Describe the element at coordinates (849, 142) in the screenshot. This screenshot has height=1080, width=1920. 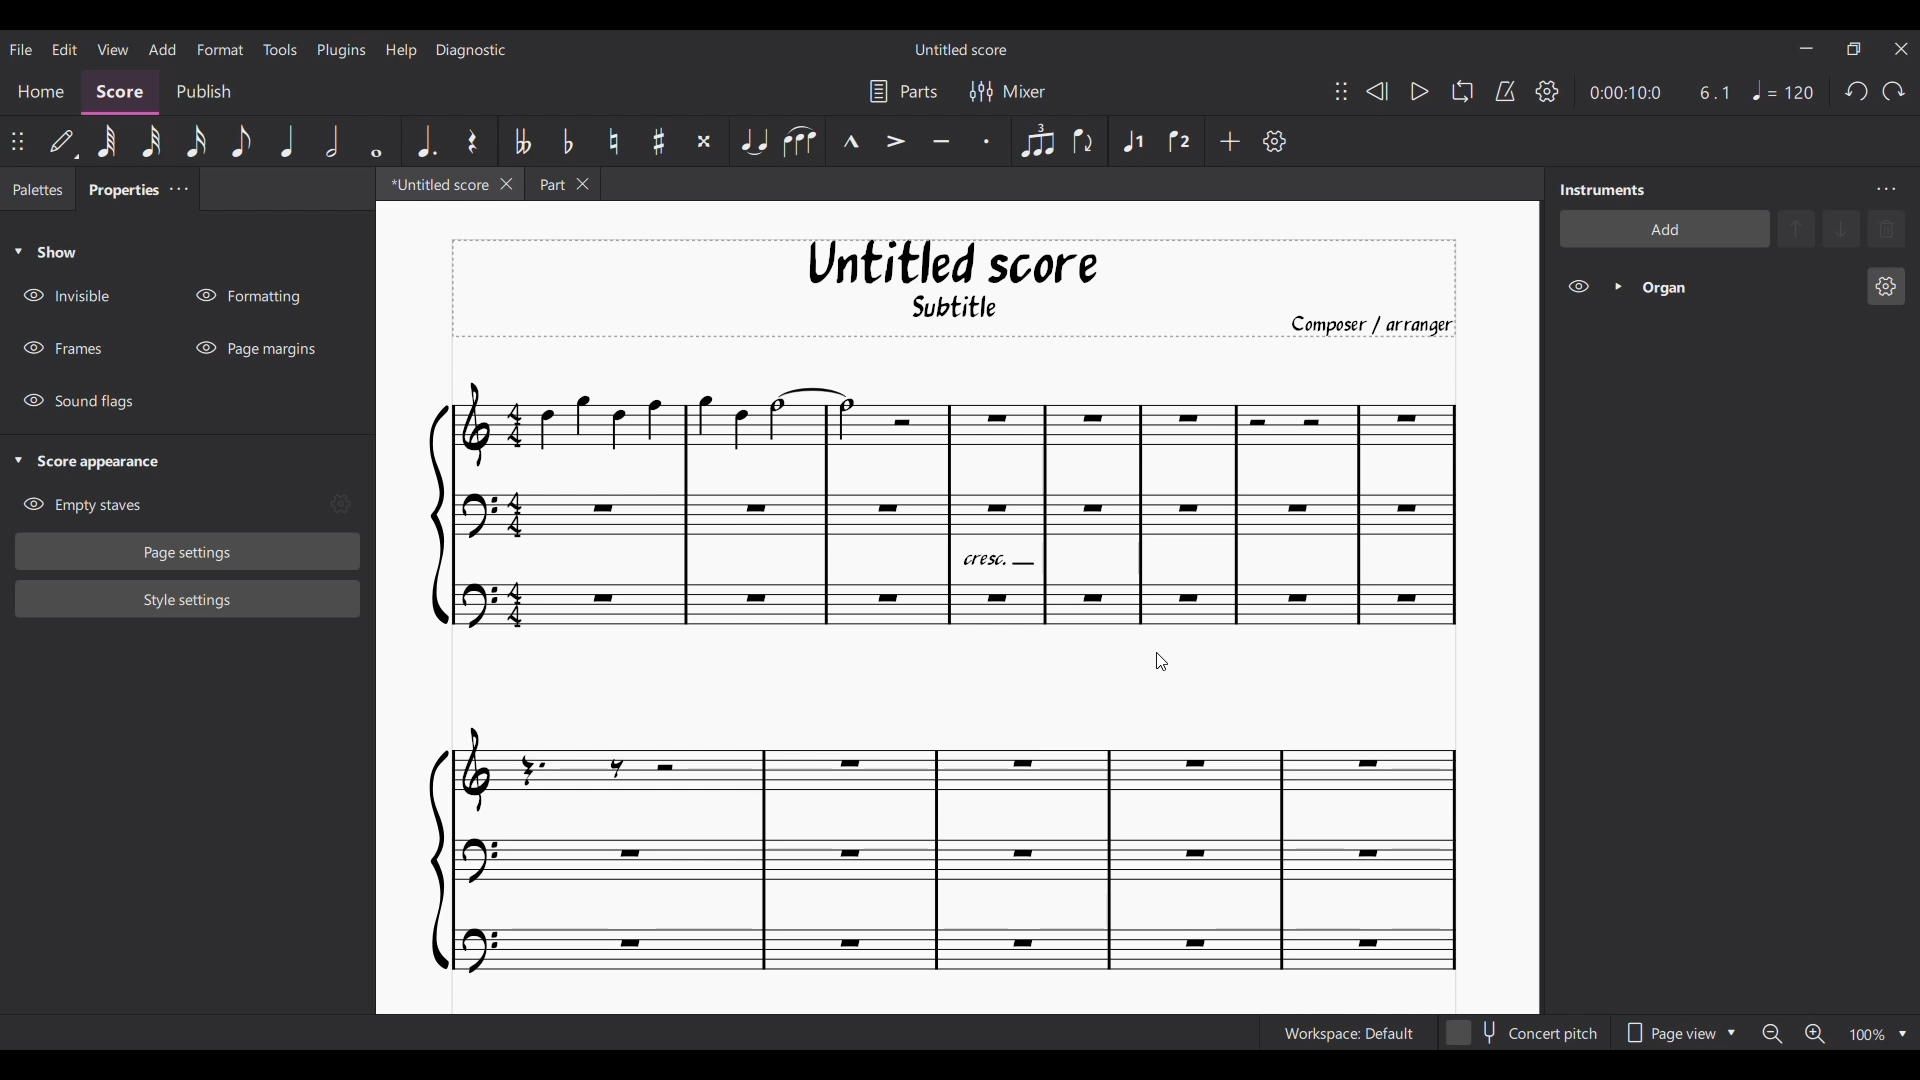
I see `Marcato` at that location.